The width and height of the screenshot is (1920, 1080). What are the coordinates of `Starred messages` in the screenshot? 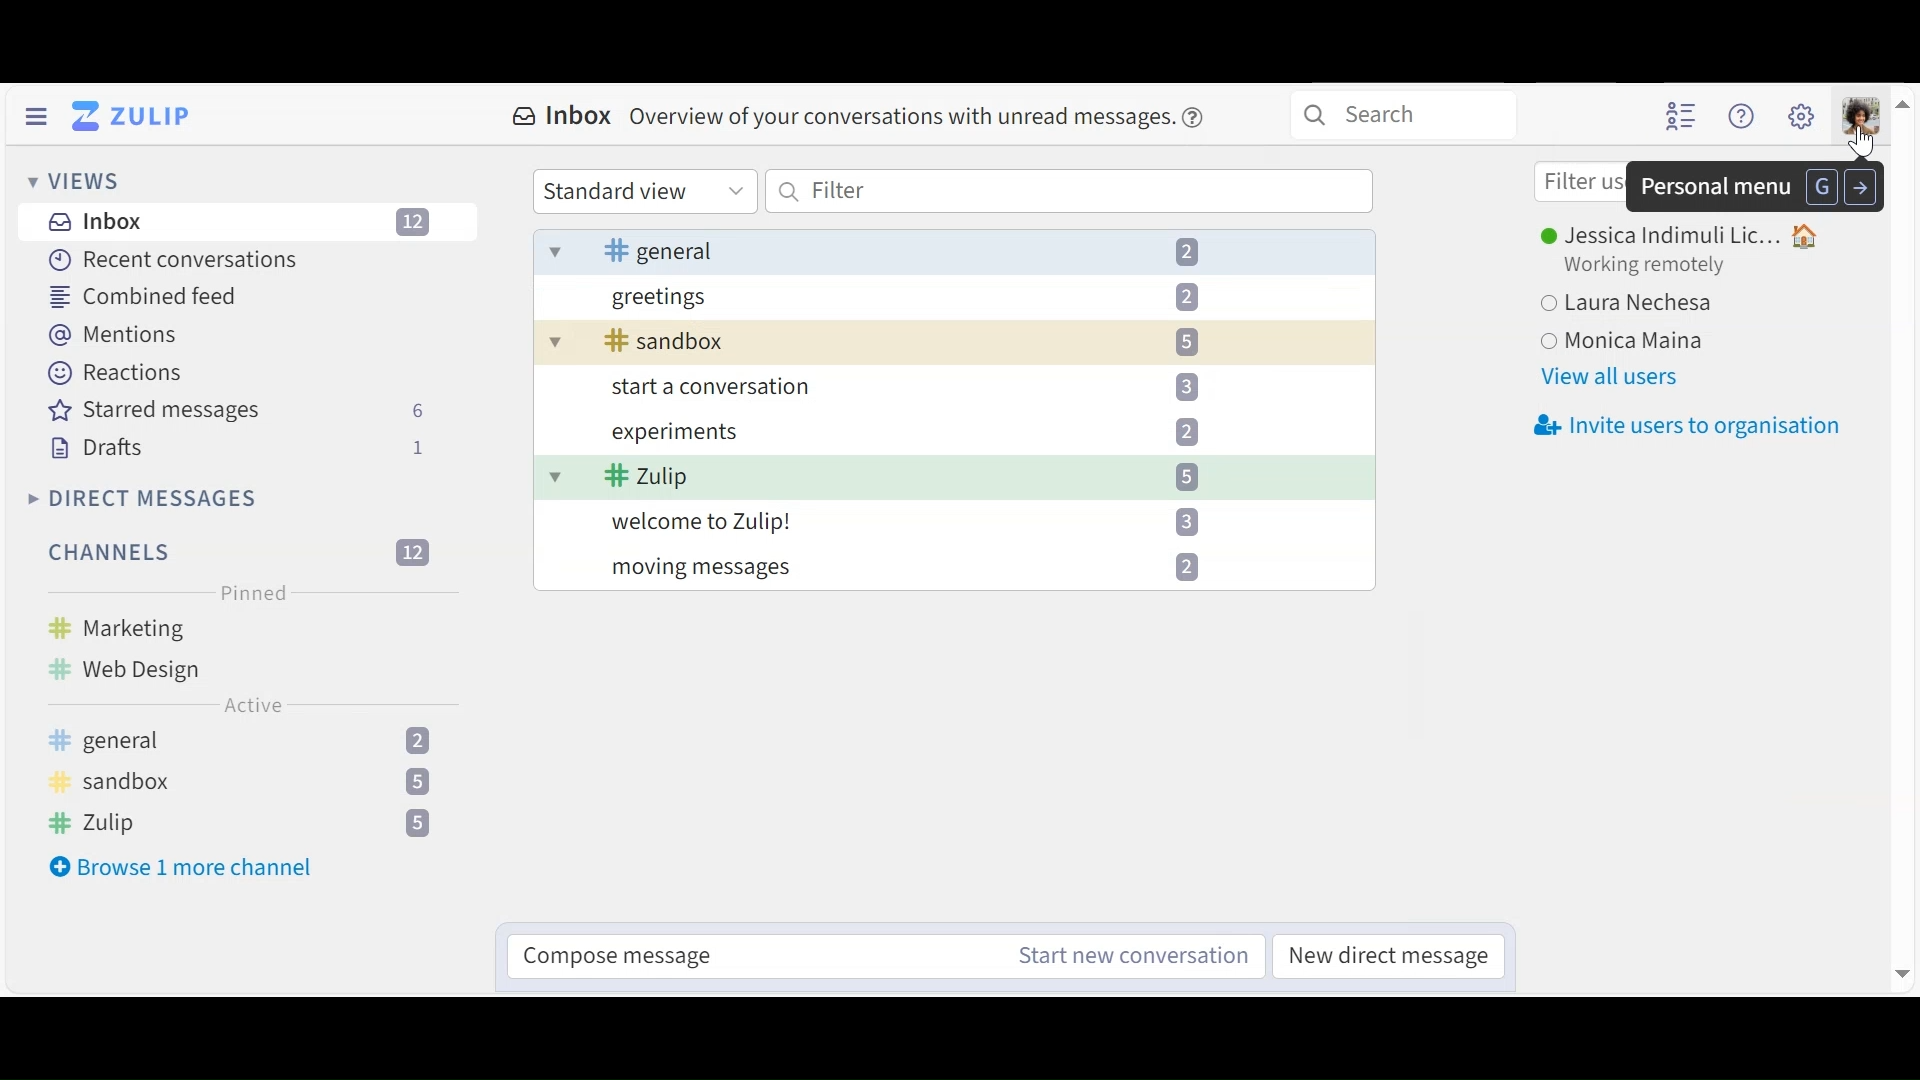 It's located at (237, 409).